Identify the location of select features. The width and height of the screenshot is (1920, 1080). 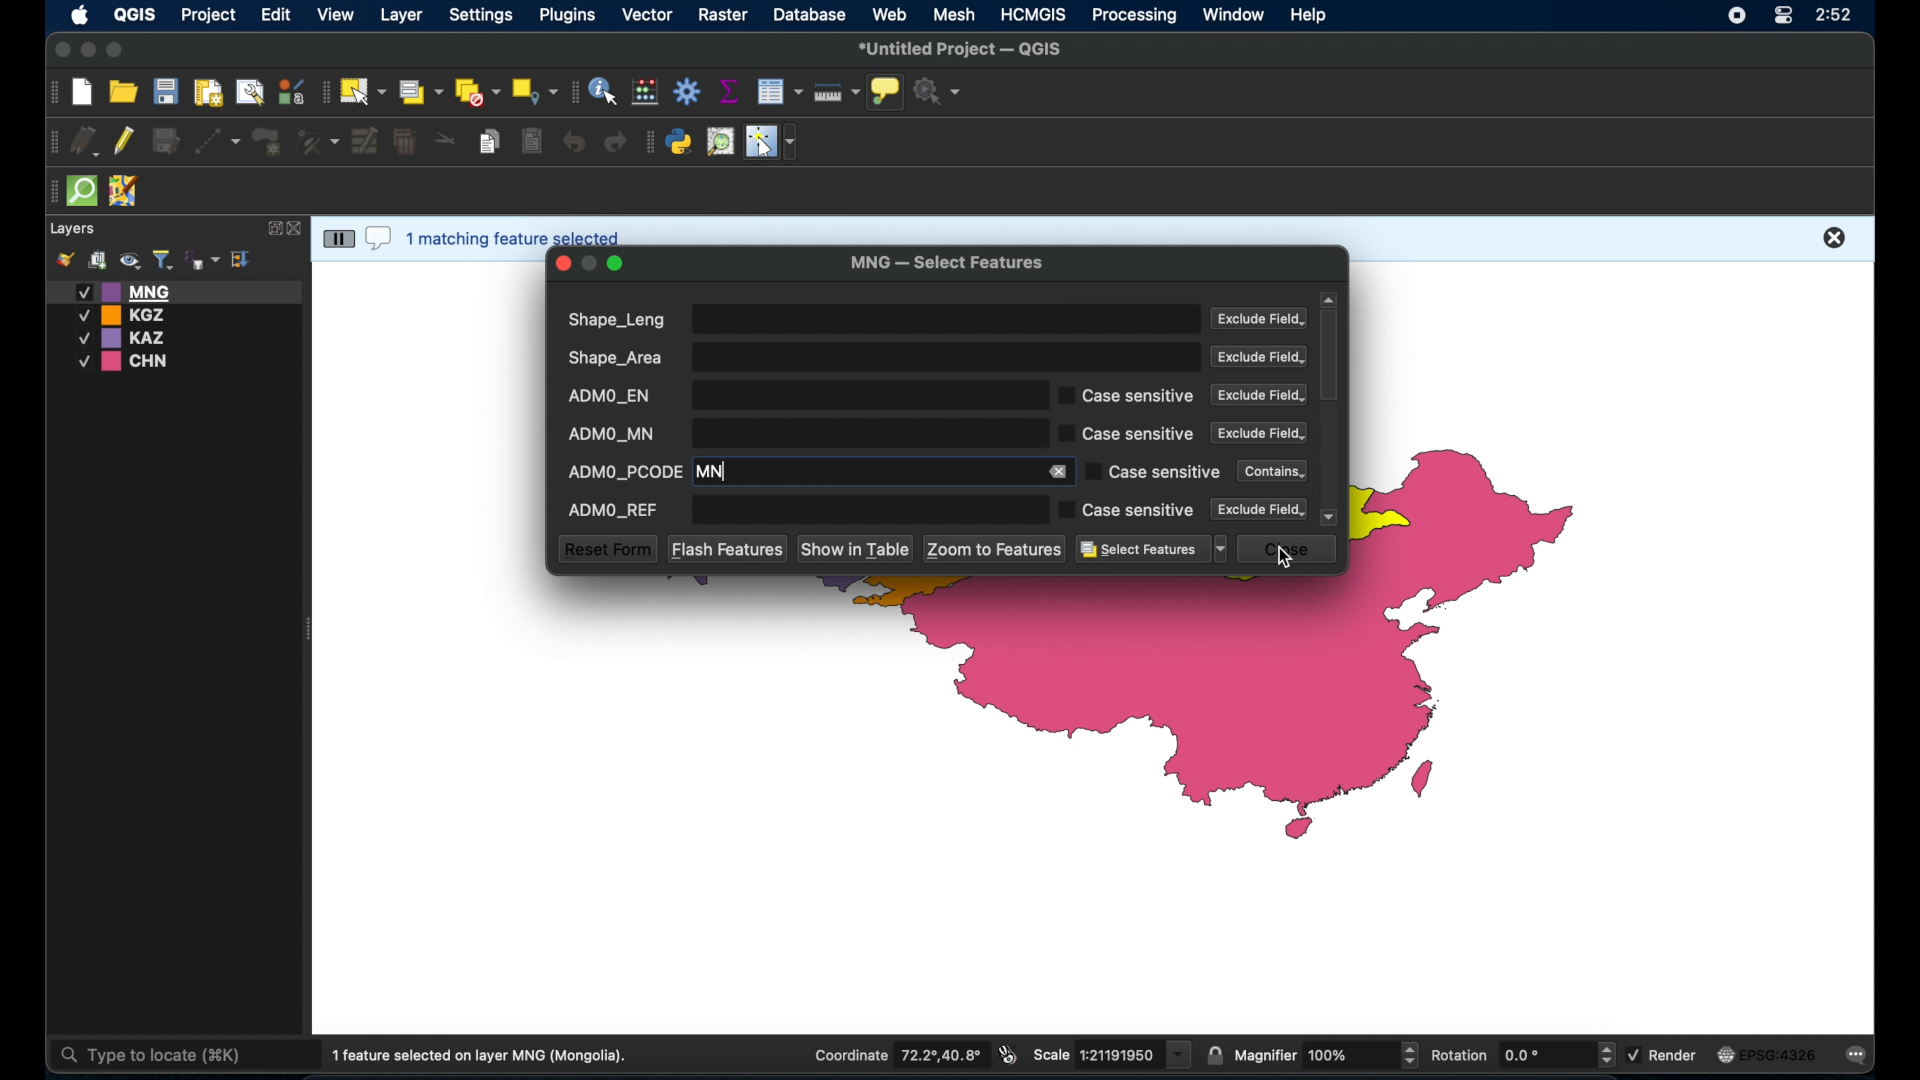
(362, 91).